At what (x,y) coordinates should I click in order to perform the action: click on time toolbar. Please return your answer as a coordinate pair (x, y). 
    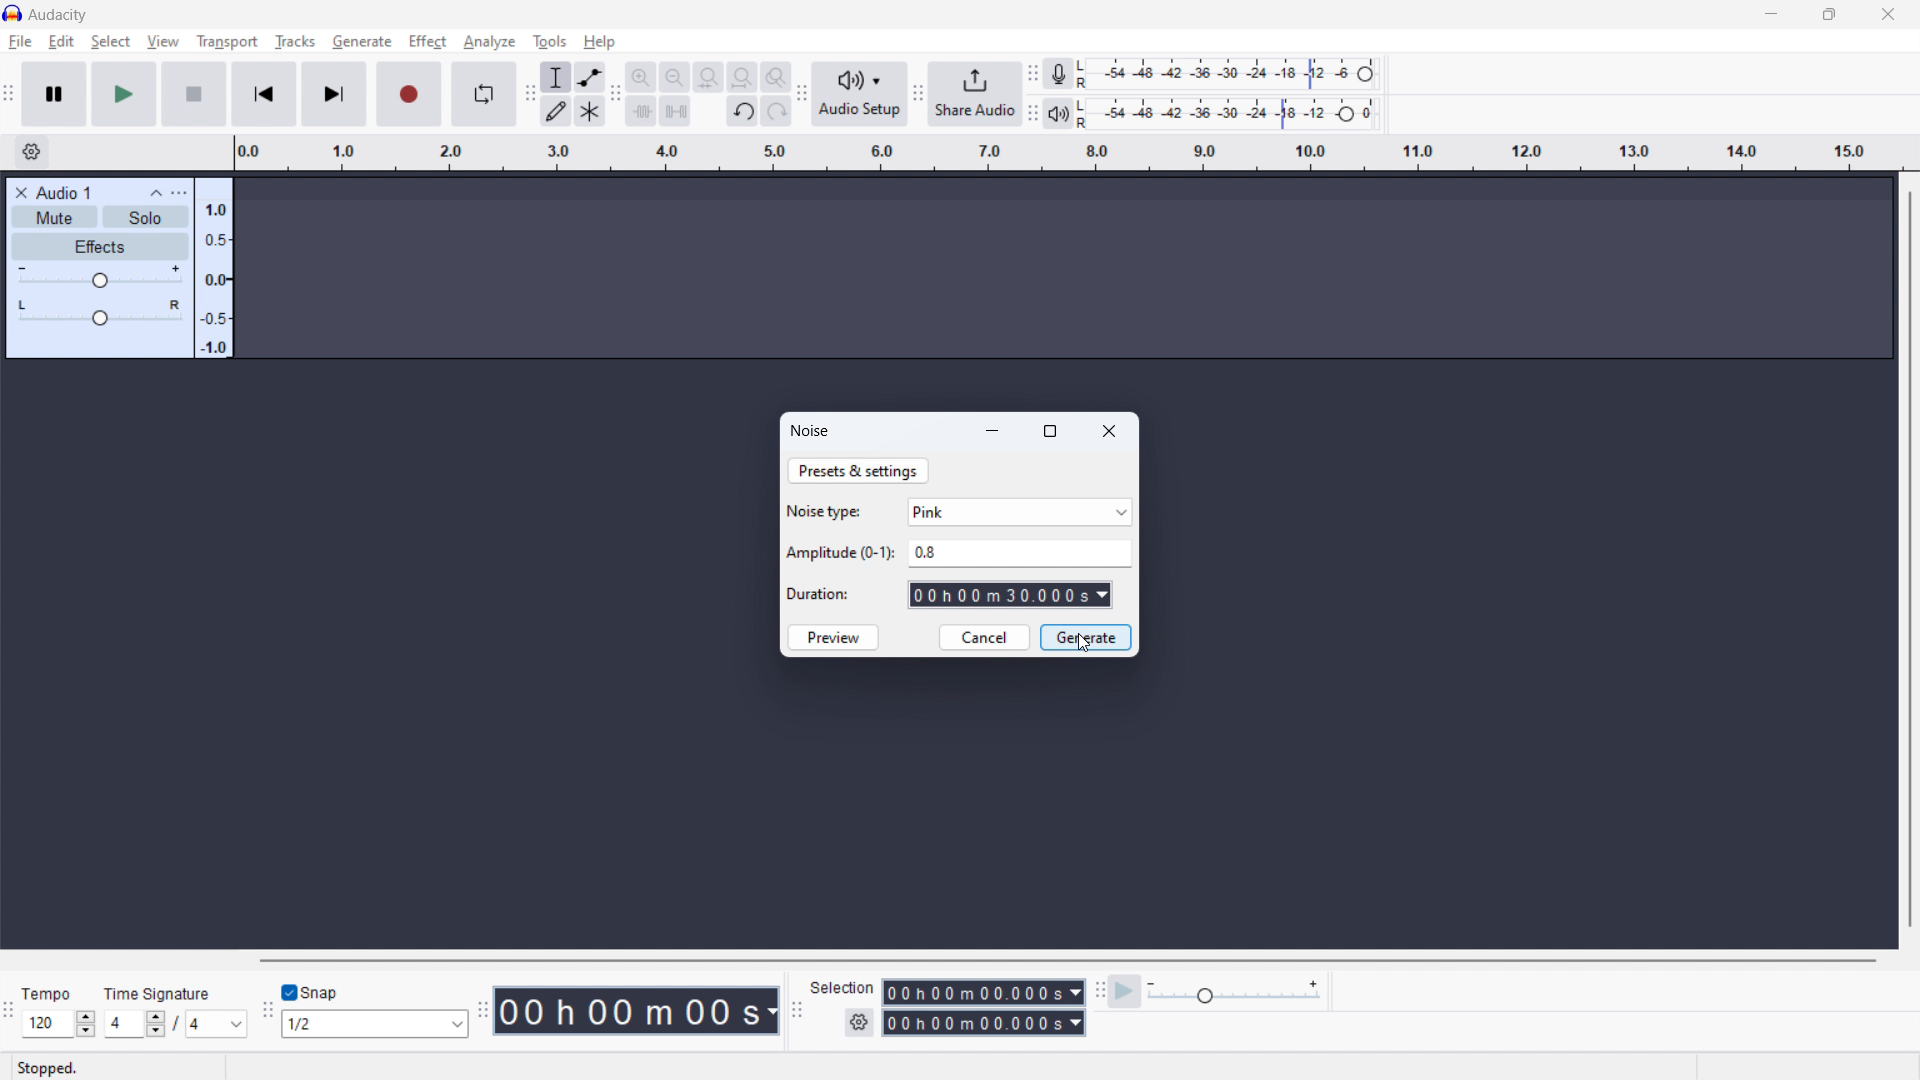
    Looking at the image, I should click on (485, 1009).